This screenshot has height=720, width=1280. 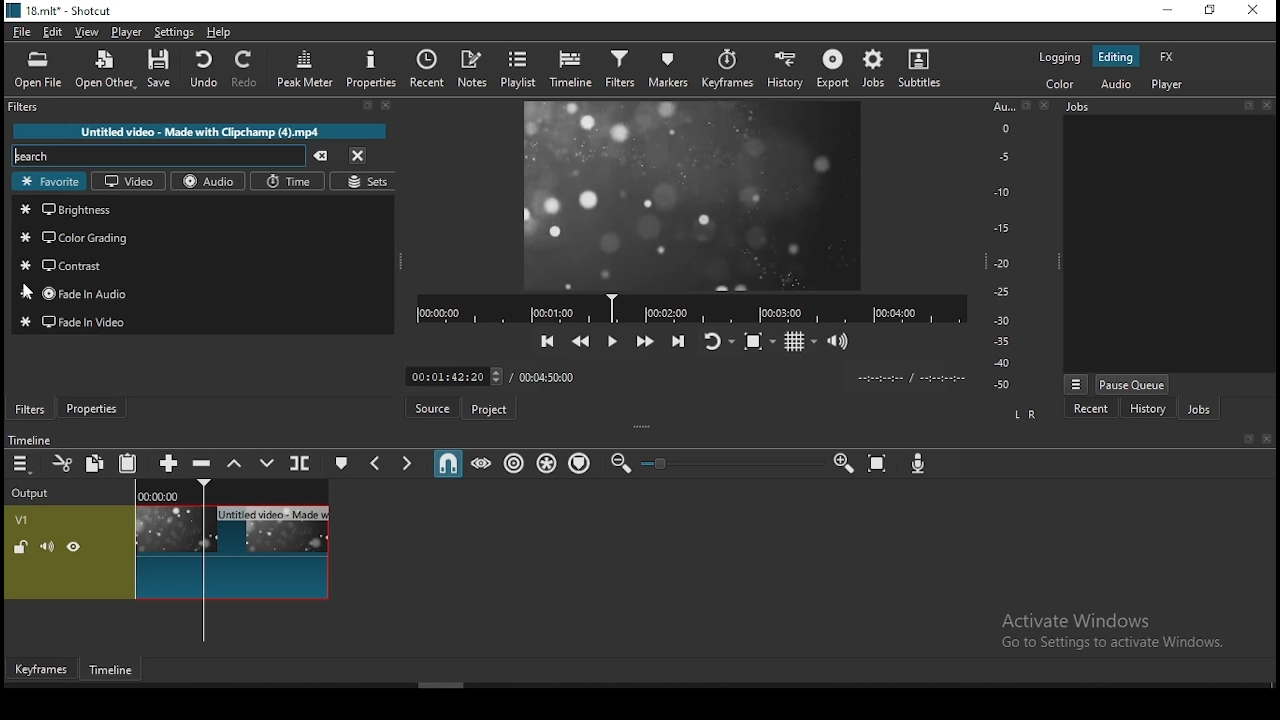 What do you see at coordinates (620, 463) in the screenshot?
I see `zoom timeline out` at bounding box center [620, 463].